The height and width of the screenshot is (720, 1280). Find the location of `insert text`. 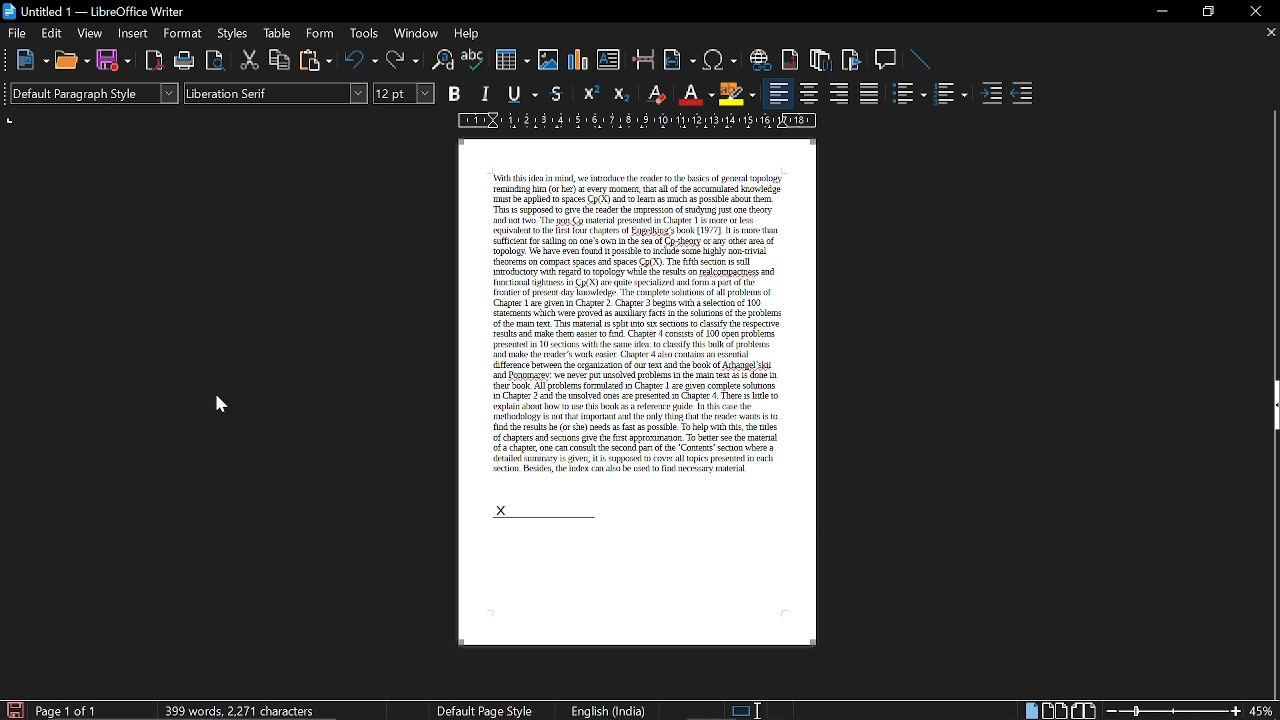

insert text is located at coordinates (611, 59).